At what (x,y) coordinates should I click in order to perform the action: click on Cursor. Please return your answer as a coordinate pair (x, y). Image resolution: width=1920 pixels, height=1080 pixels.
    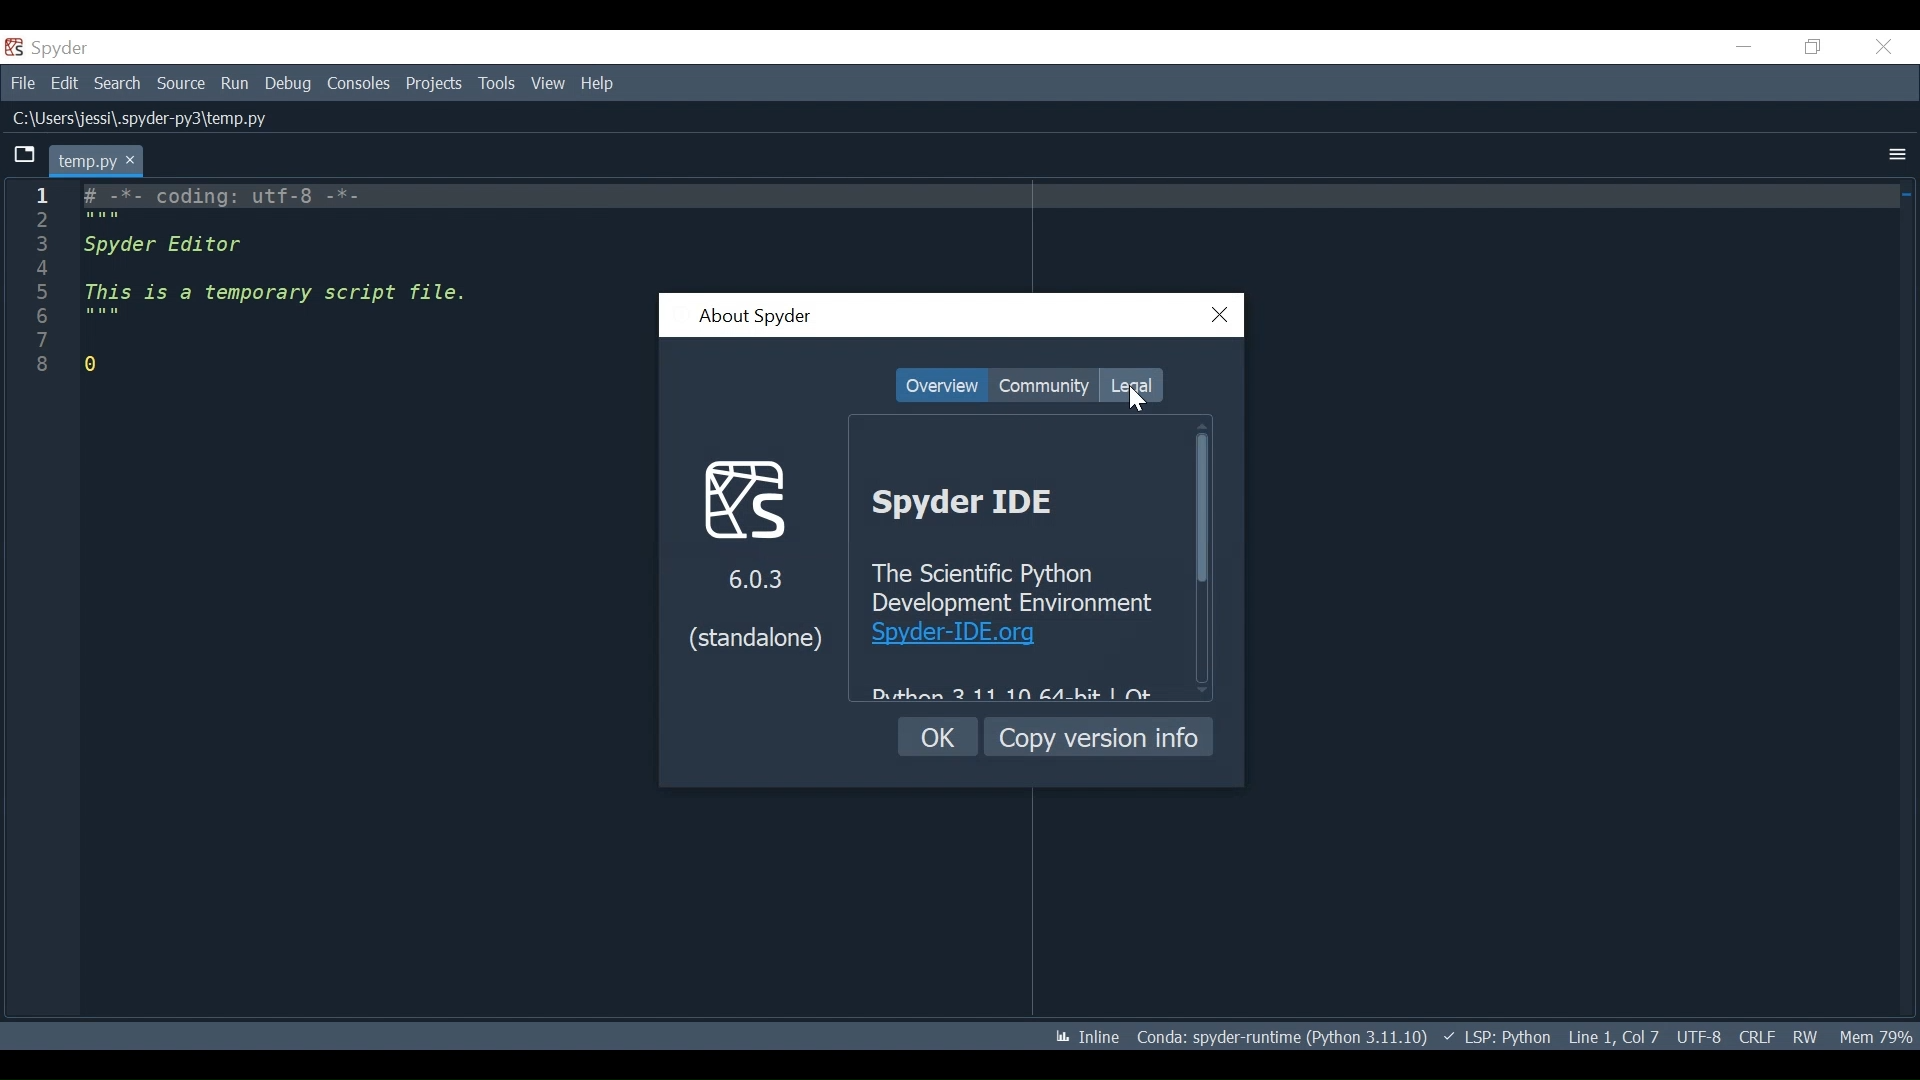
    Looking at the image, I should click on (1136, 397).